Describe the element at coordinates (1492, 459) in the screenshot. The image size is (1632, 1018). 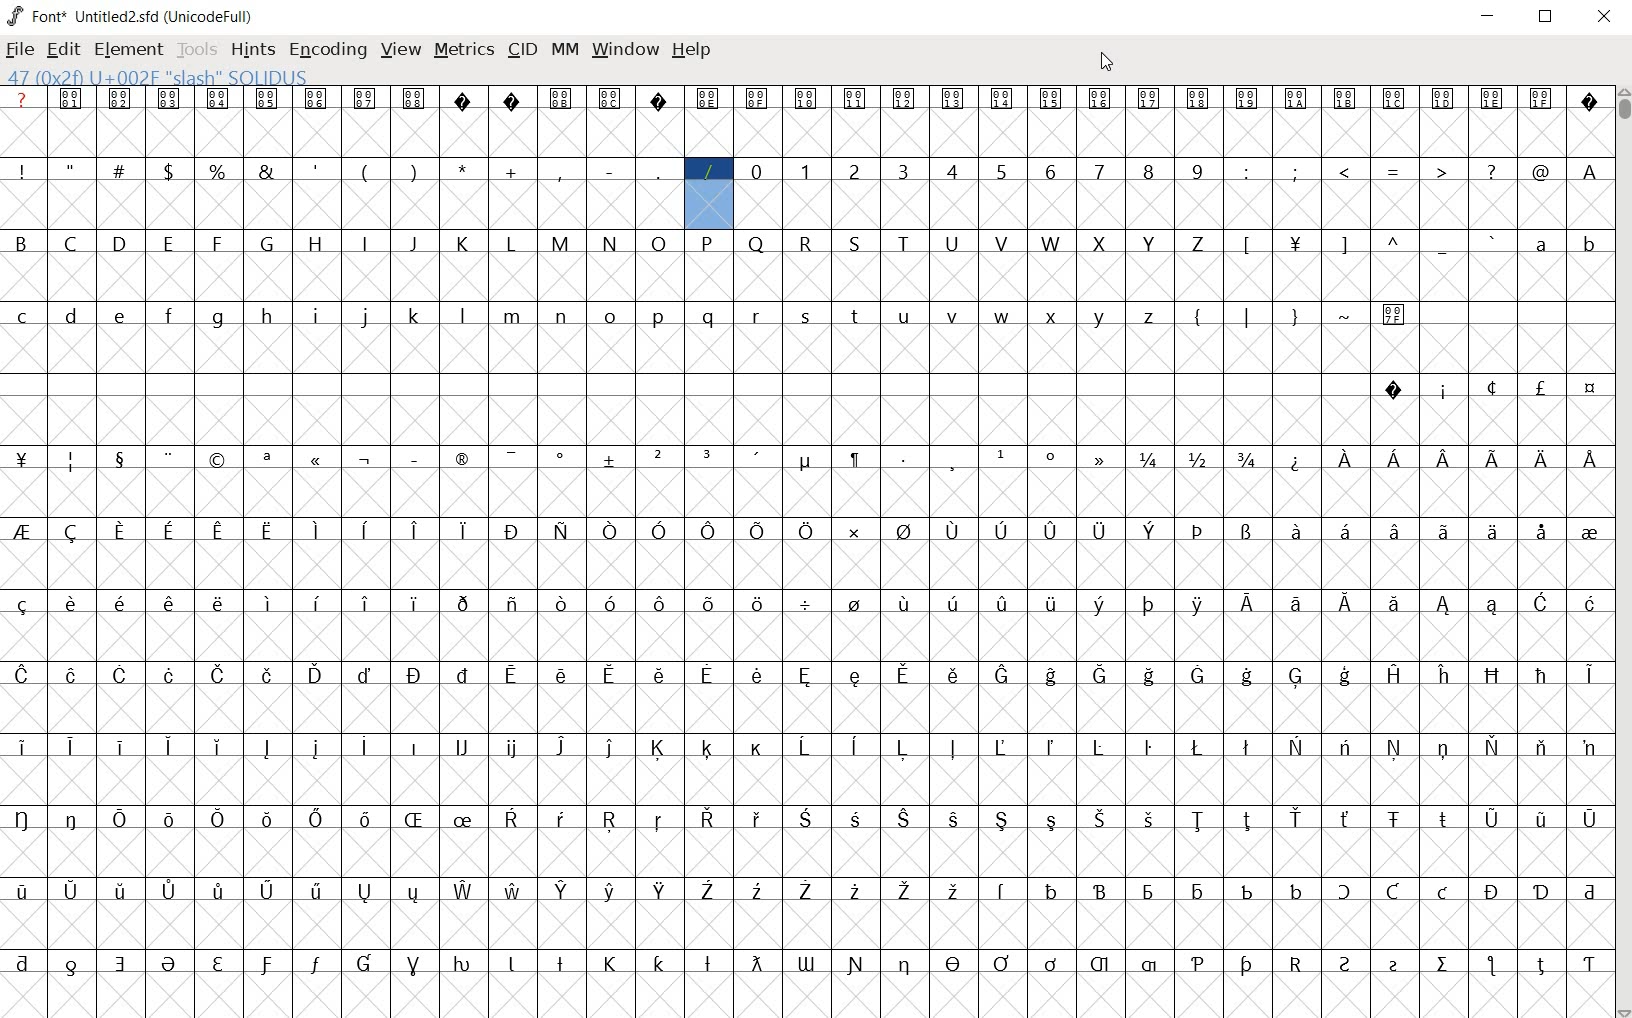
I see `glyph` at that location.